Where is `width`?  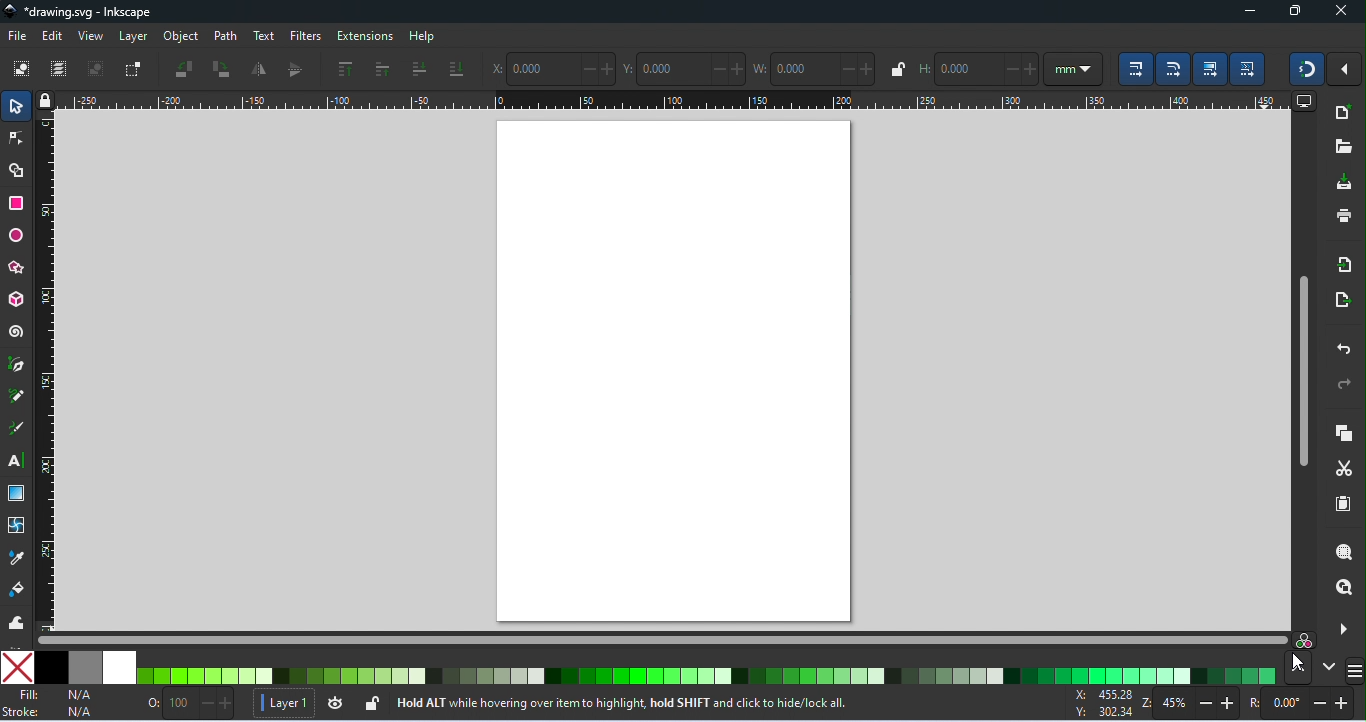
width is located at coordinates (814, 67).